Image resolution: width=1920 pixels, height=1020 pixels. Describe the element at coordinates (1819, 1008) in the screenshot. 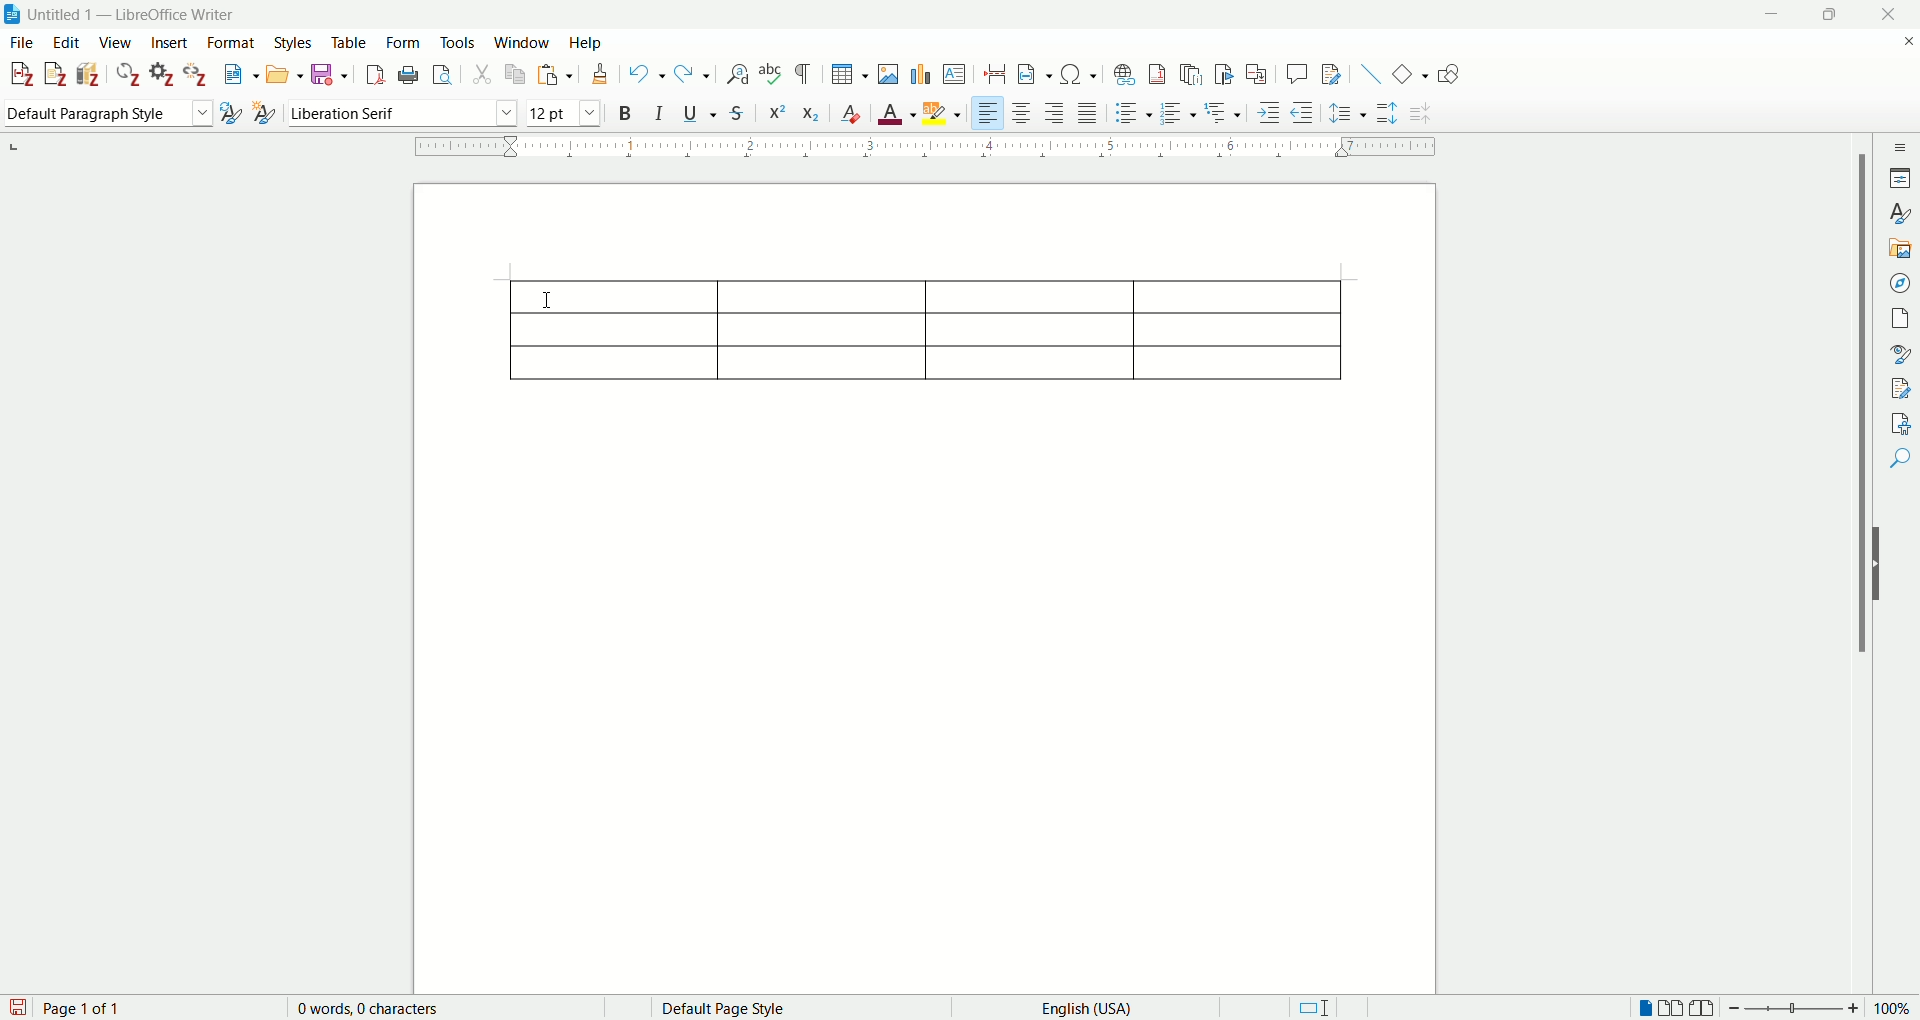

I see `zoom factor` at that location.